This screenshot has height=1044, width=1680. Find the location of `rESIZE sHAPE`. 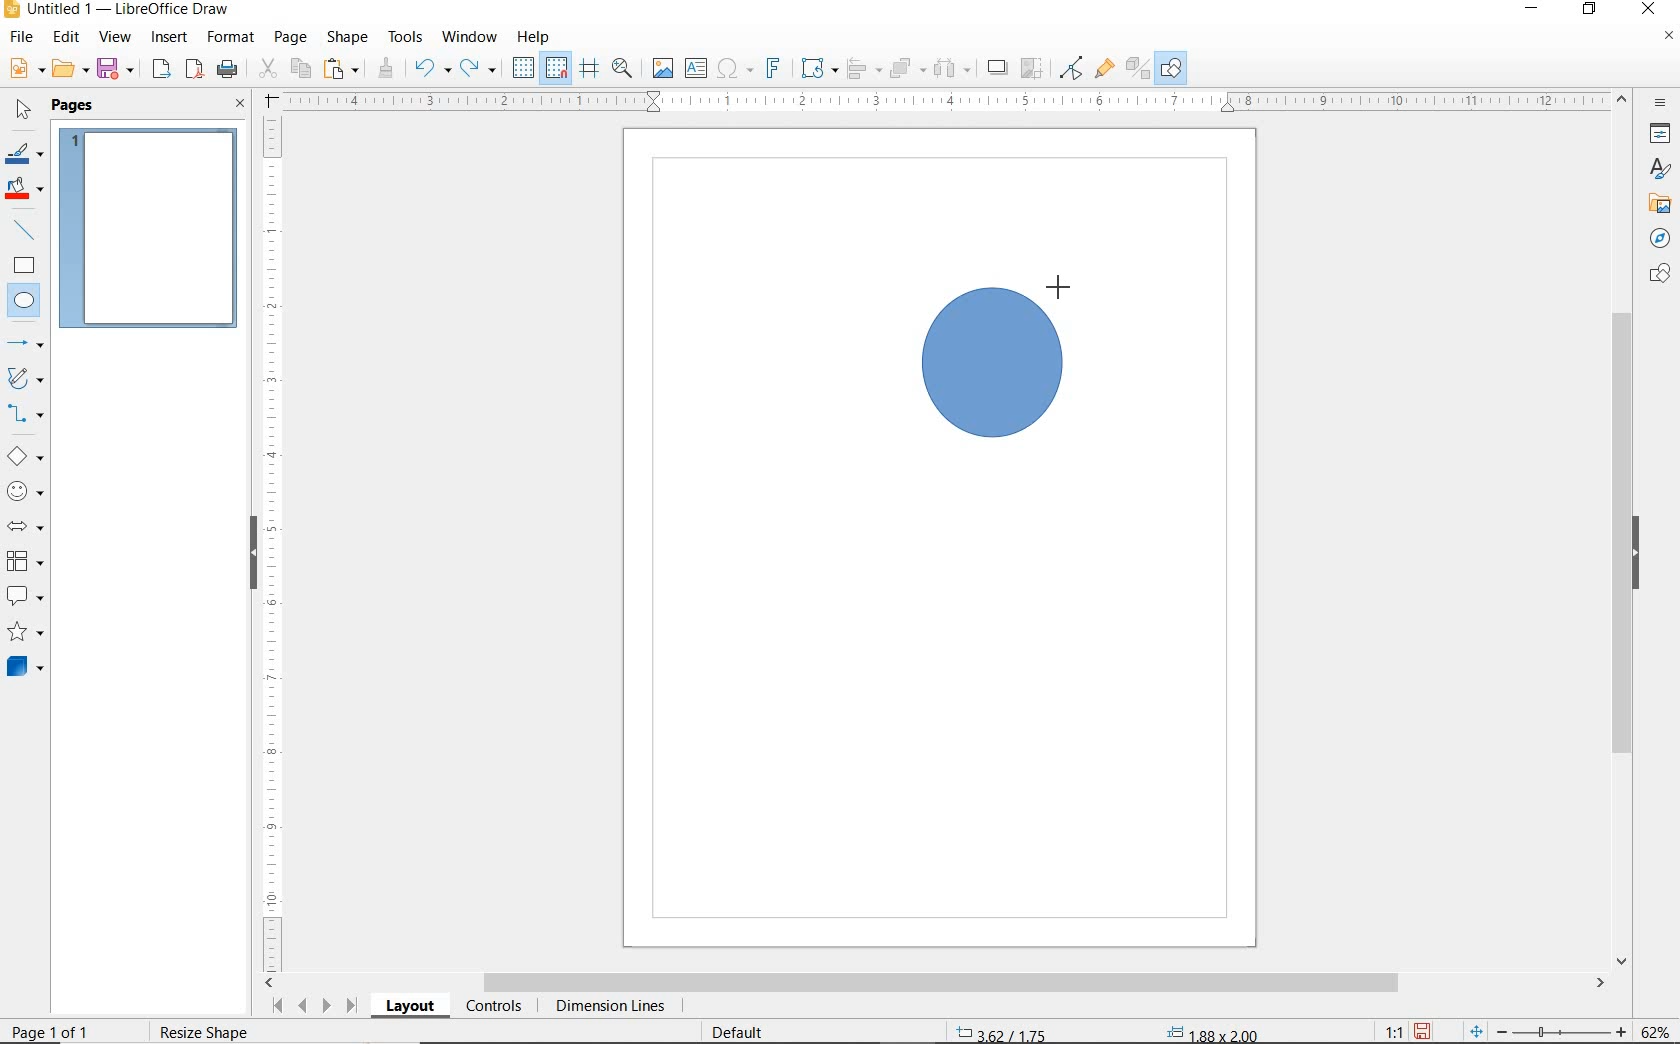

rESIZE sHAPE is located at coordinates (202, 1031).